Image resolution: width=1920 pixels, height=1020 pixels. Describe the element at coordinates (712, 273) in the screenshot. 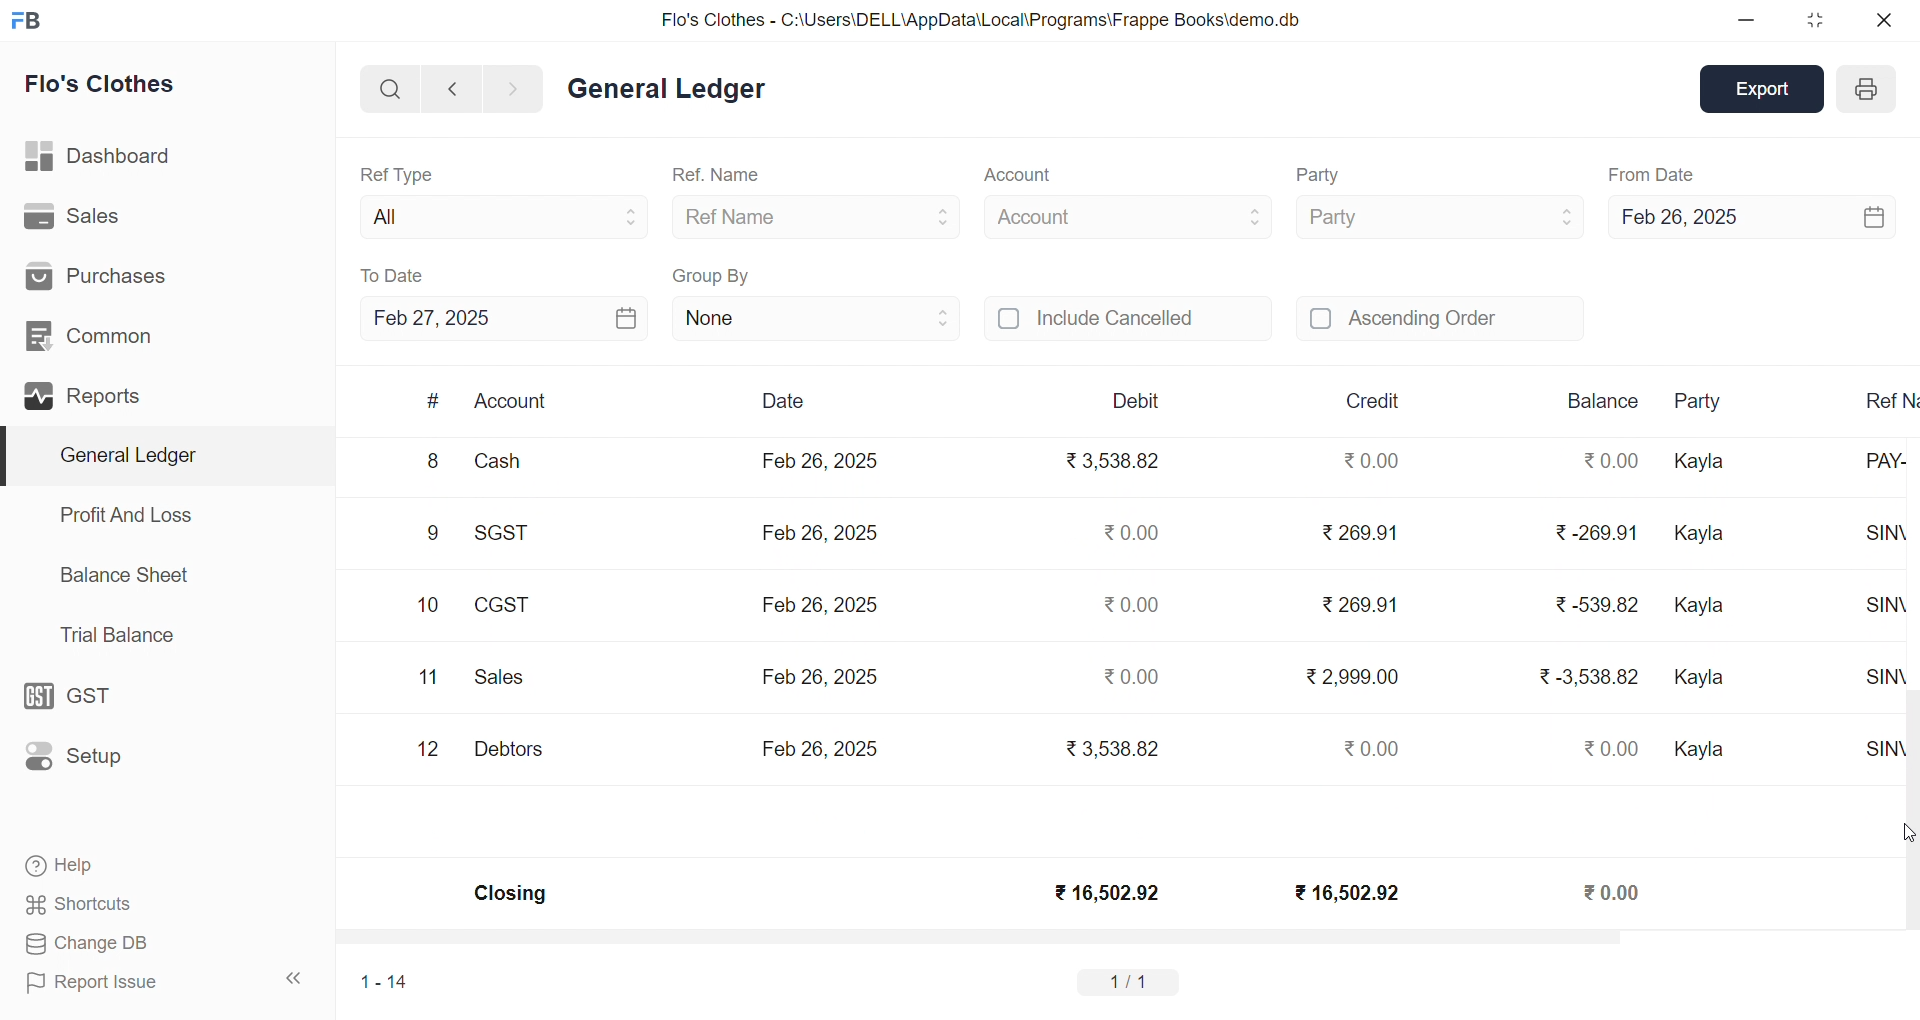

I see `Group By` at that location.